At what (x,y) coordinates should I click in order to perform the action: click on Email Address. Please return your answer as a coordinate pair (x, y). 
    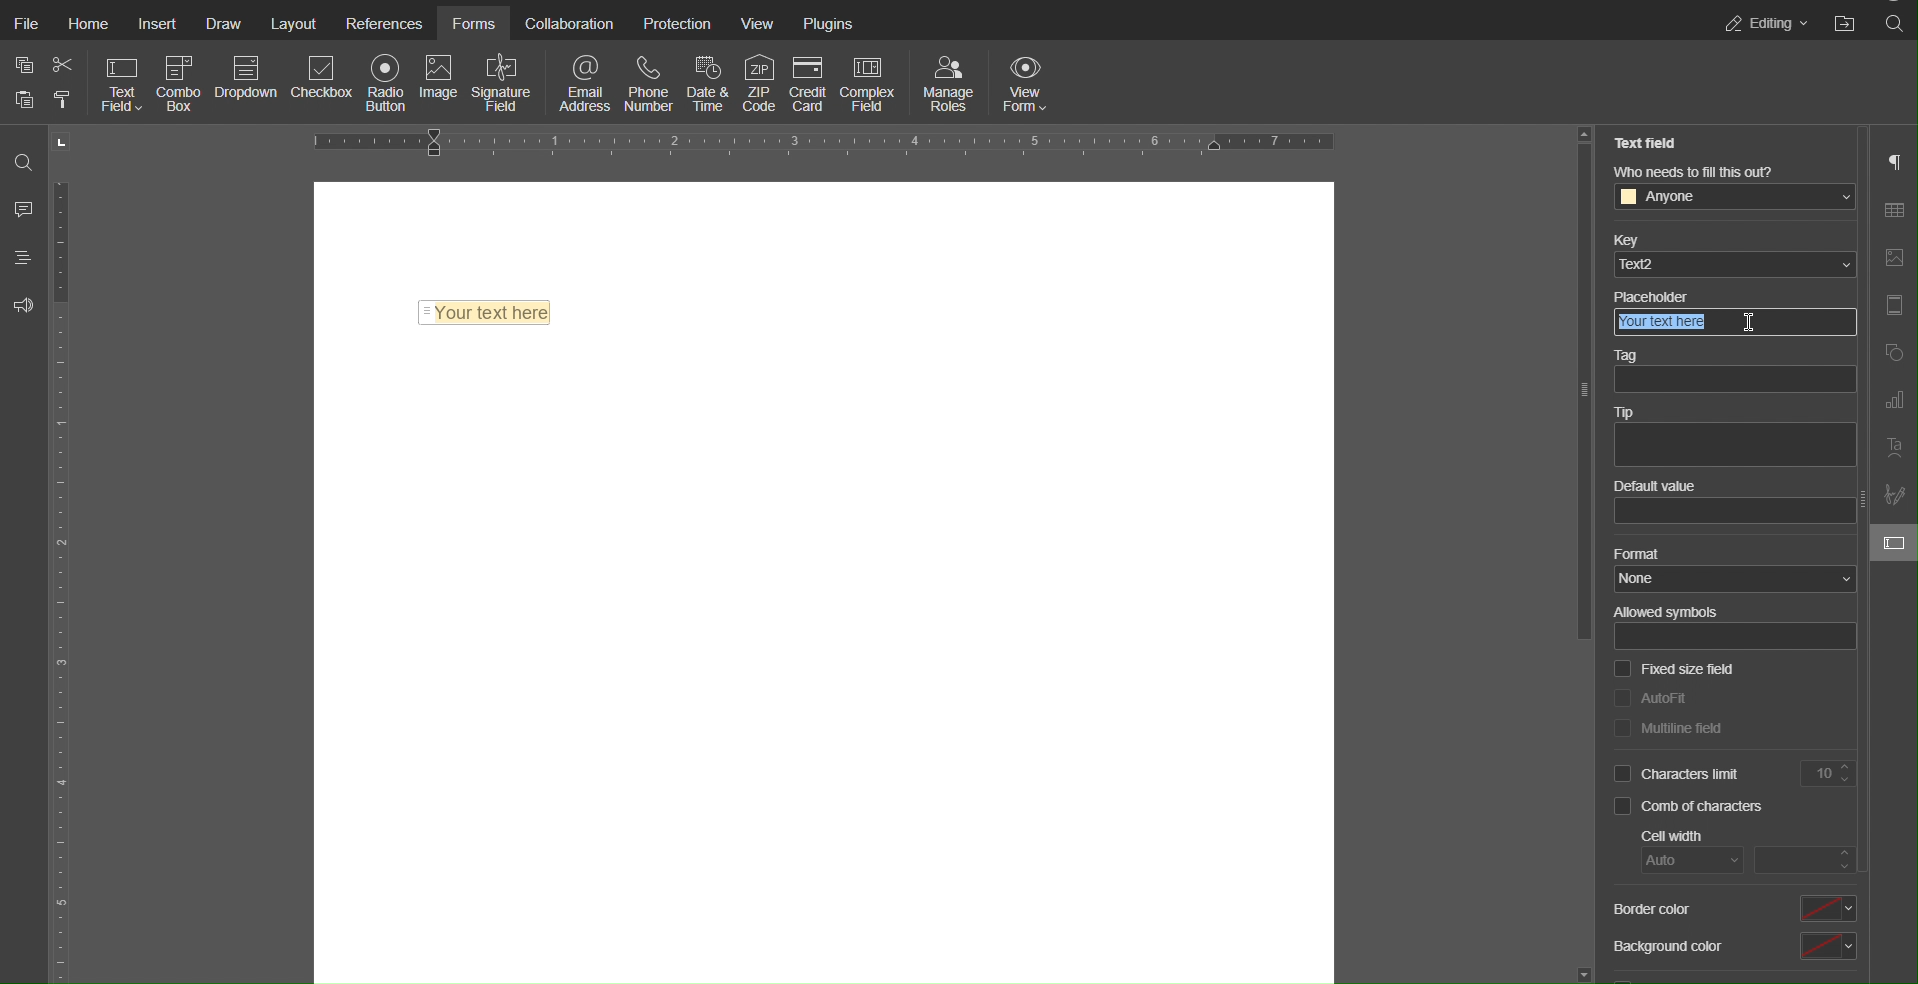
    Looking at the image, I should click on (586, 83).